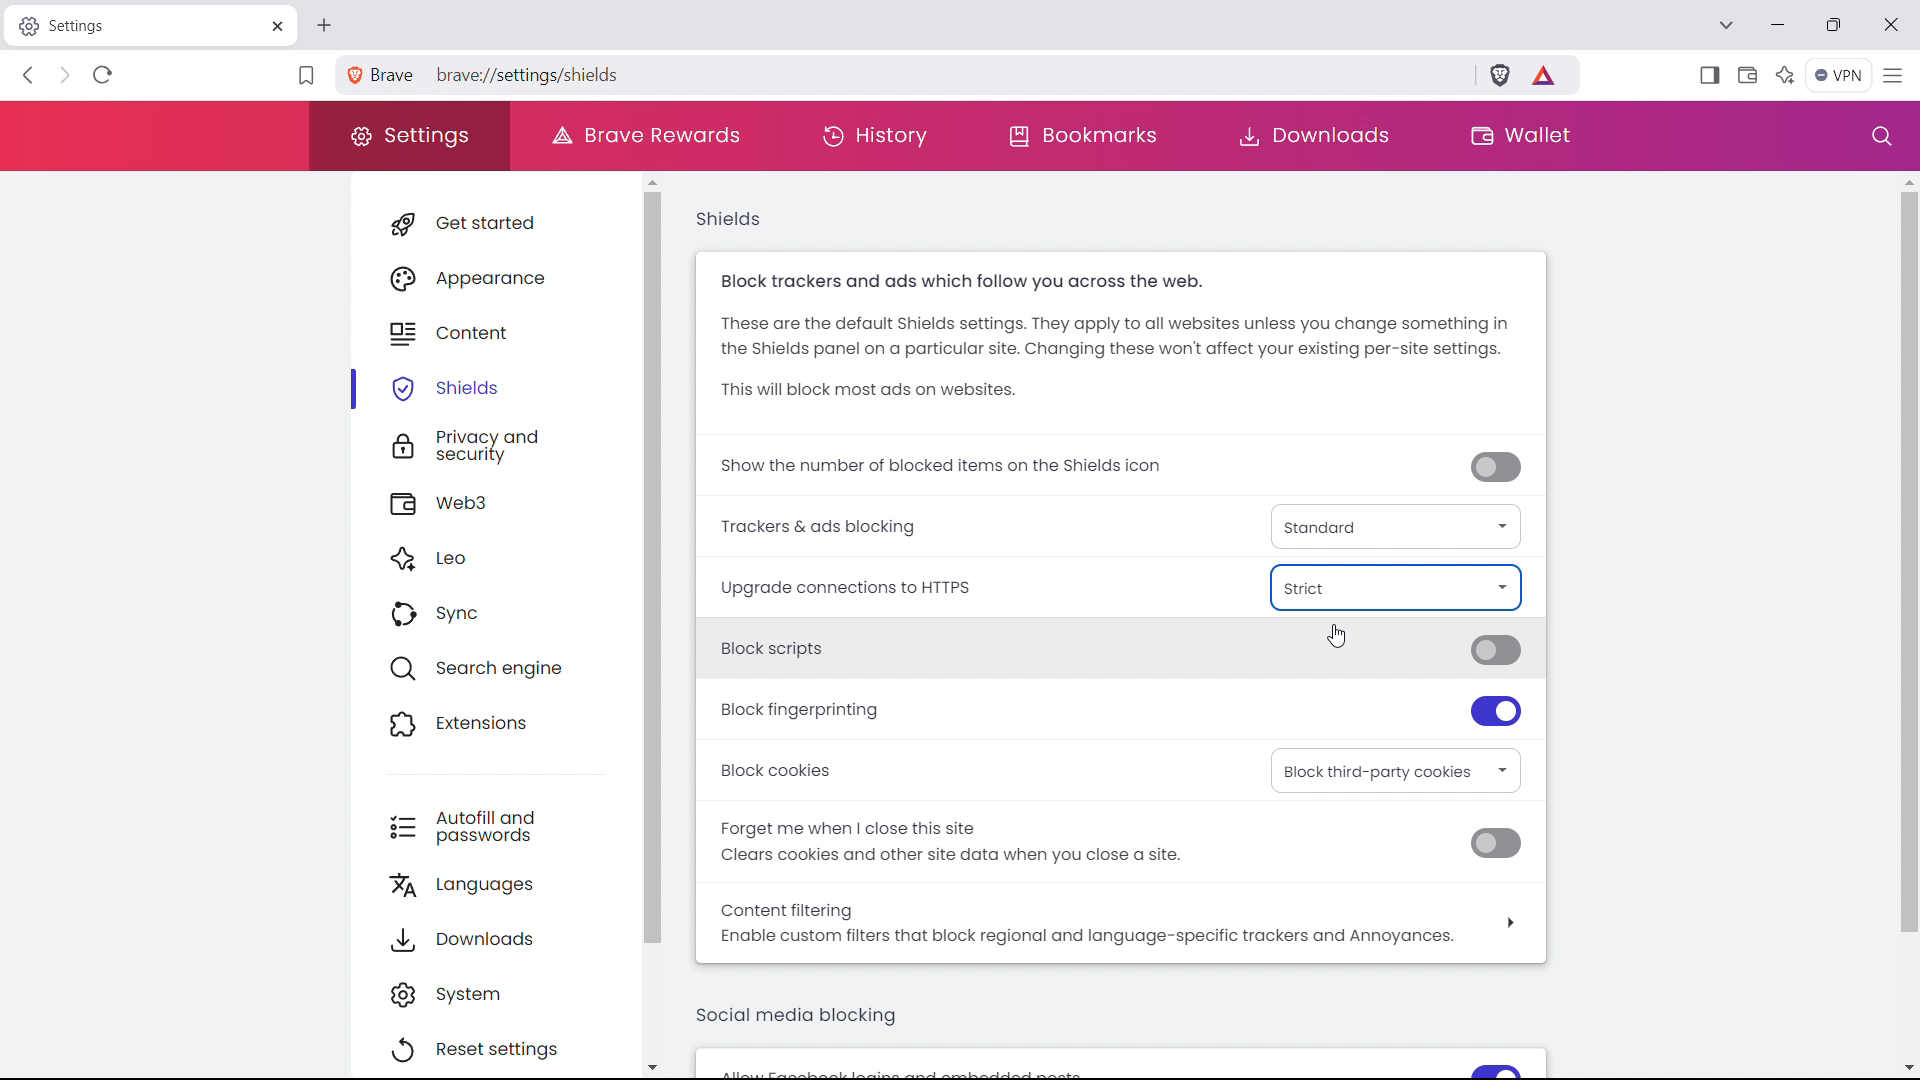 This screenshot has height=1080, width=1920. What do you see at coordinates (507, 883) in the screenshot?
I see `languages` at bounding box center [507, 883].